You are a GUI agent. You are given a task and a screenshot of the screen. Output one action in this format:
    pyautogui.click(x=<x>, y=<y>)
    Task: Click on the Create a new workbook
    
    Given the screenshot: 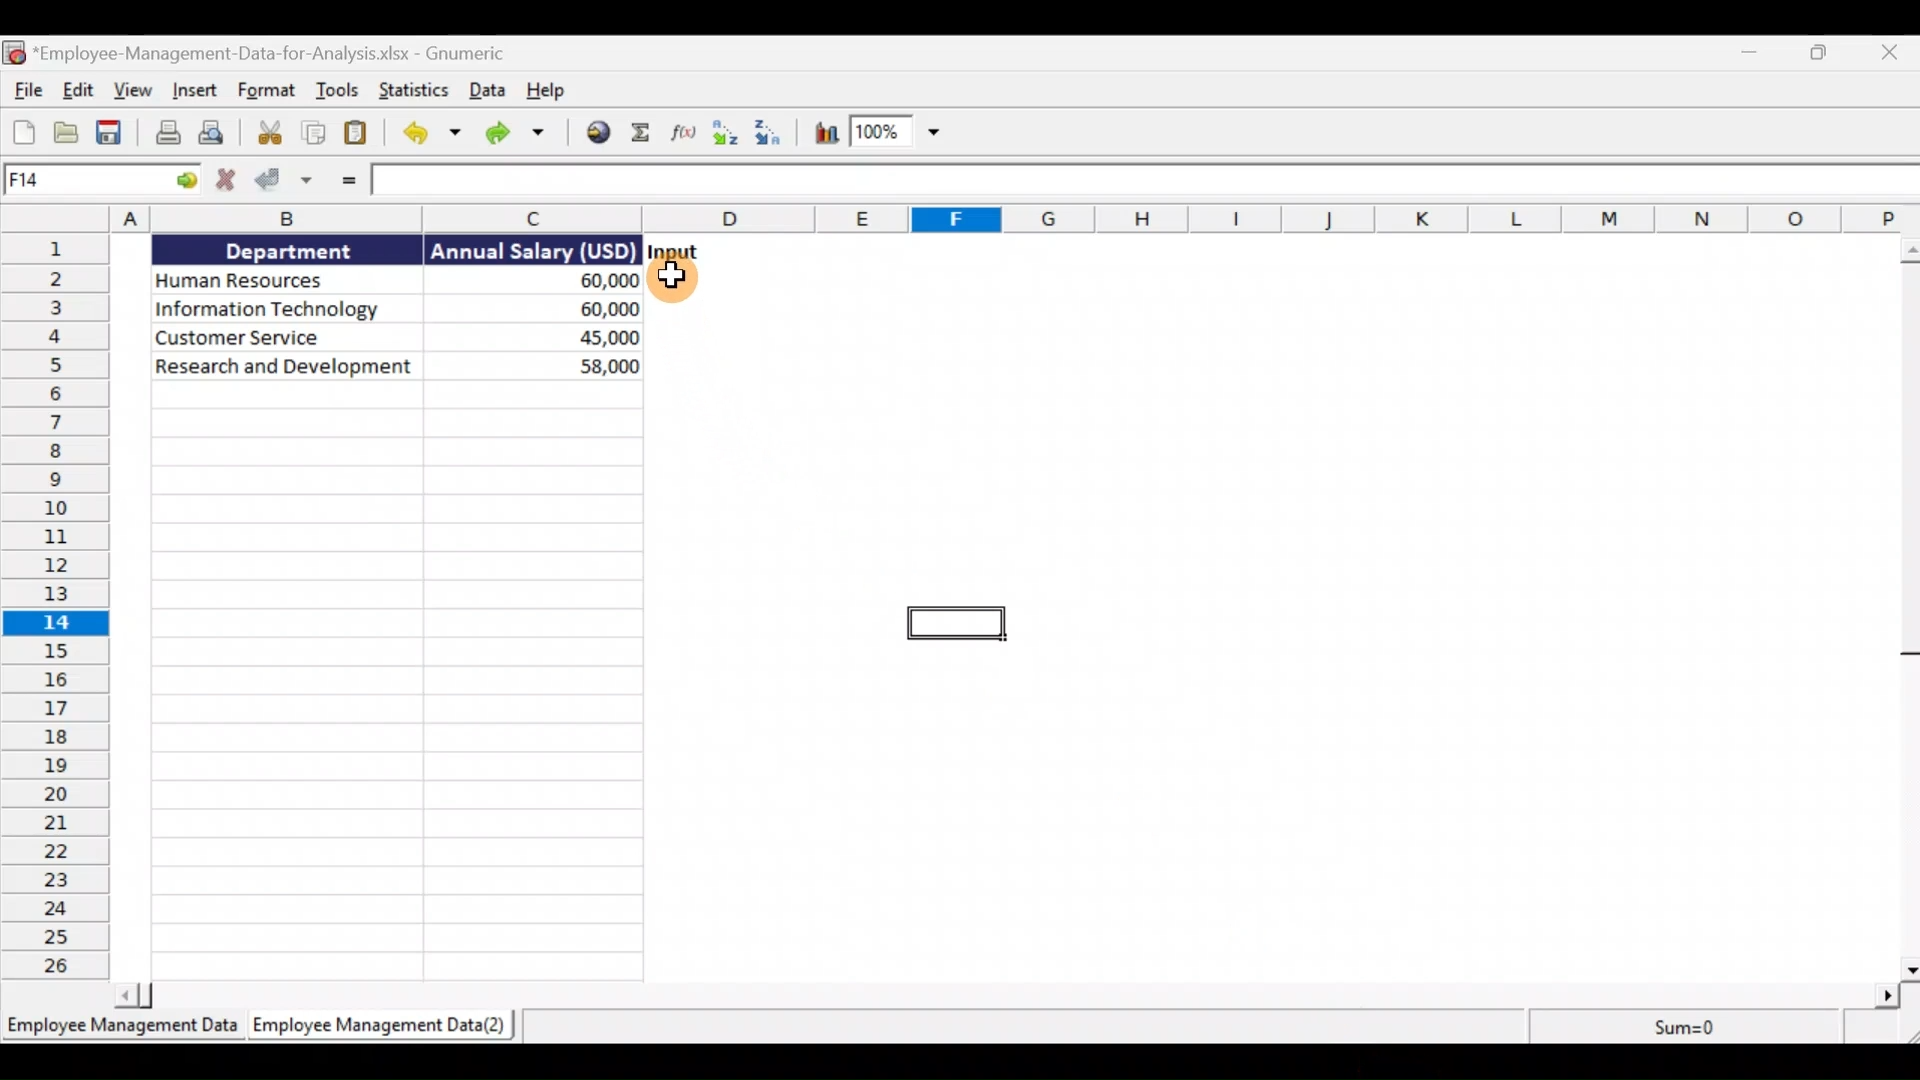 What is the action you would take?
    pyautogui.click(x=18, y=130)
    